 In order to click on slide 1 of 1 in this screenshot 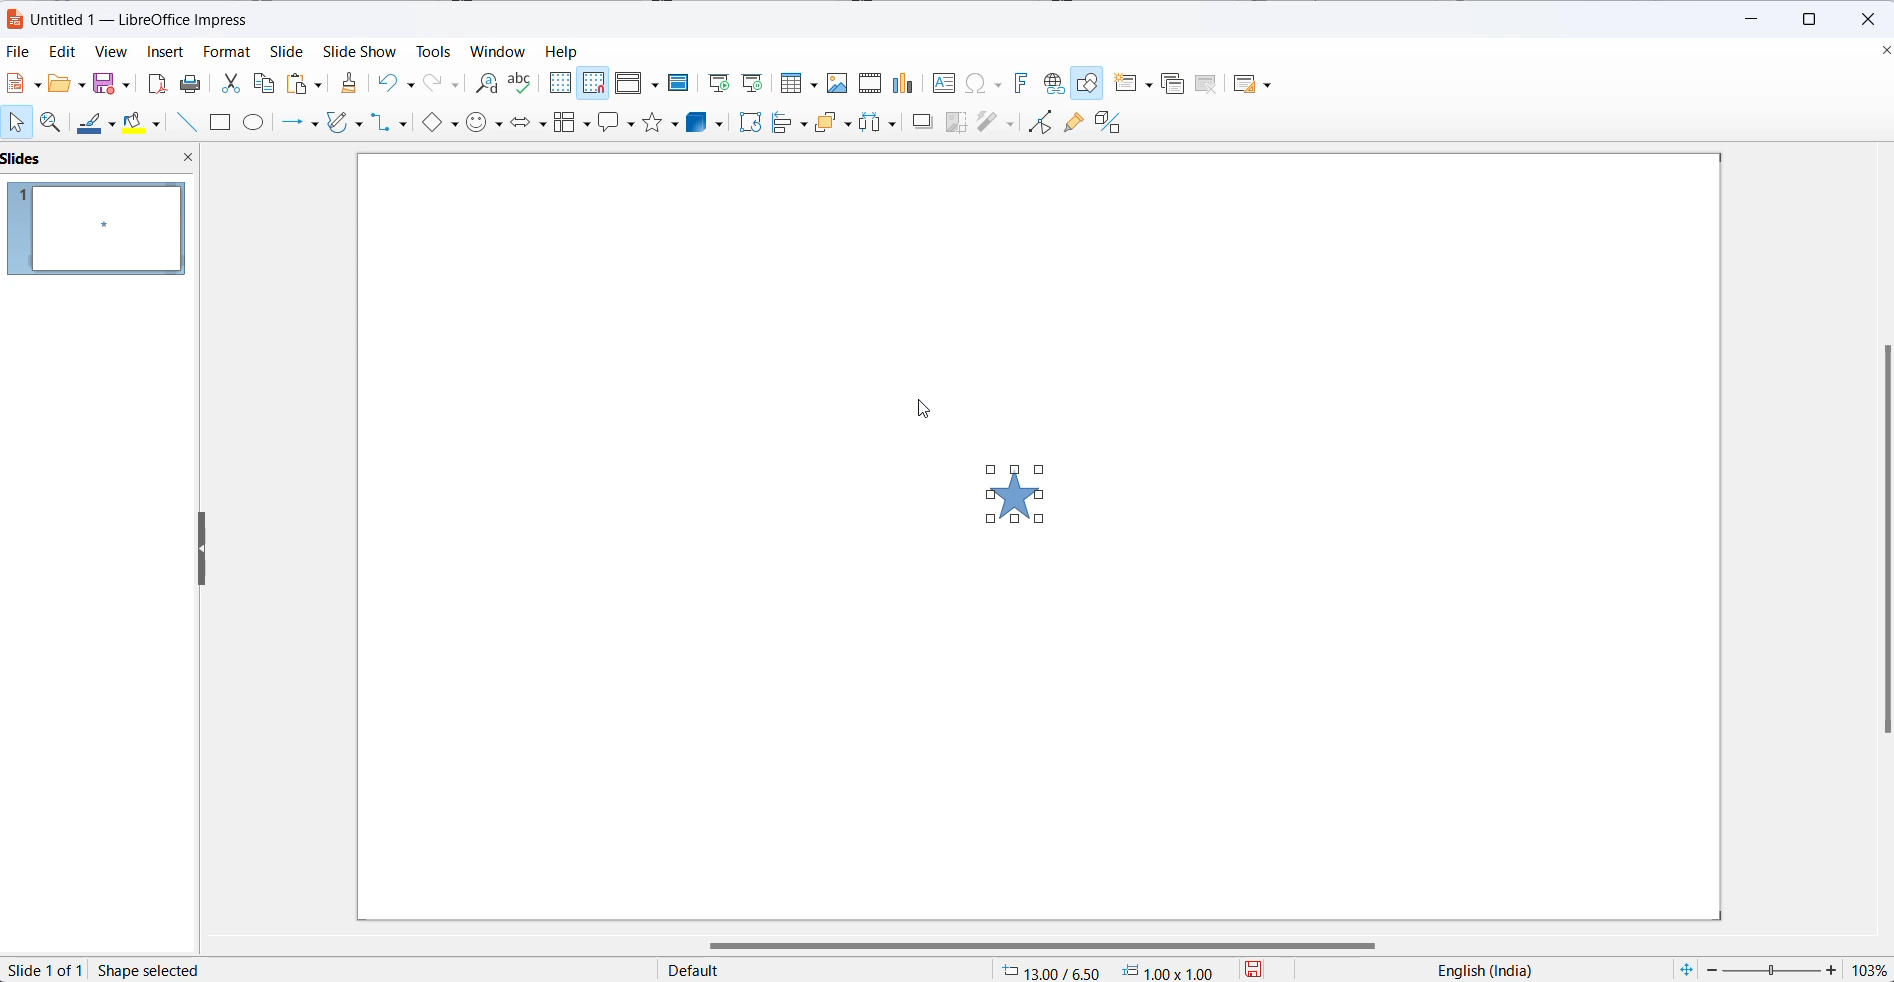, I will do `click(43, 970)`.